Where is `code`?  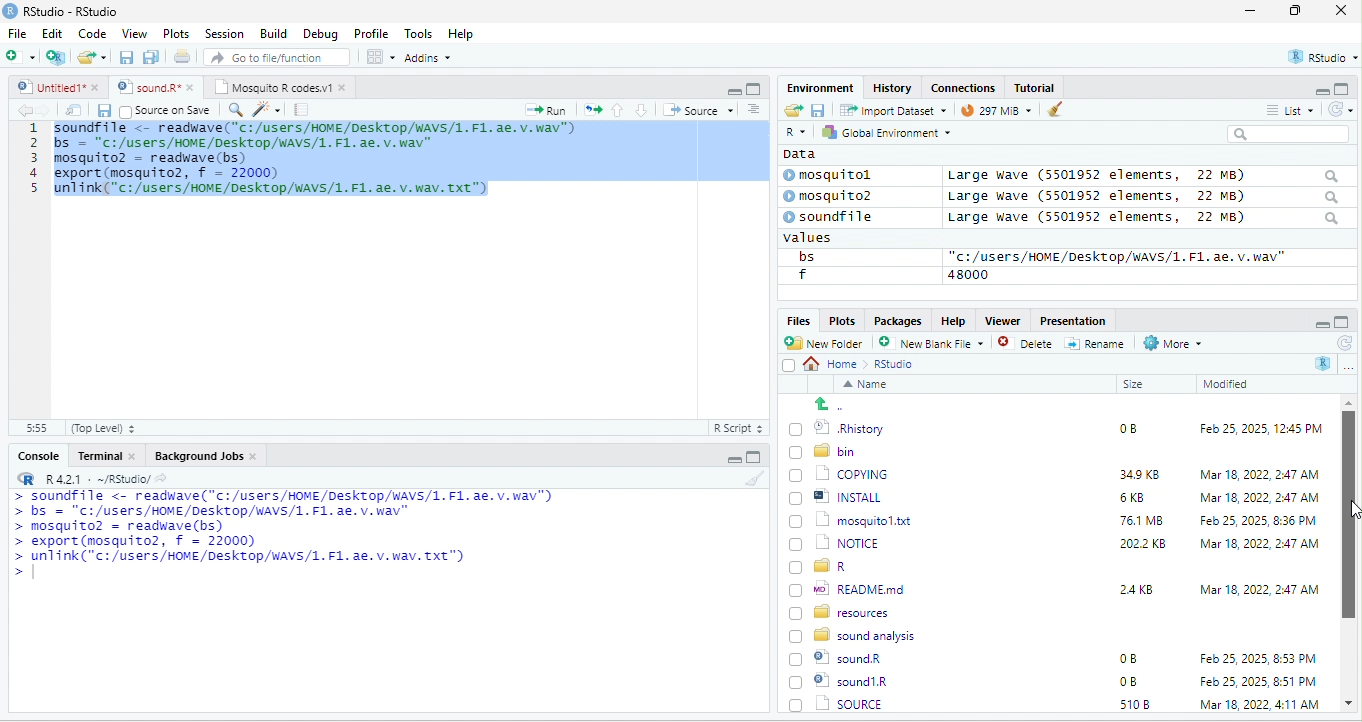
code is located at coordinates (319, 162).